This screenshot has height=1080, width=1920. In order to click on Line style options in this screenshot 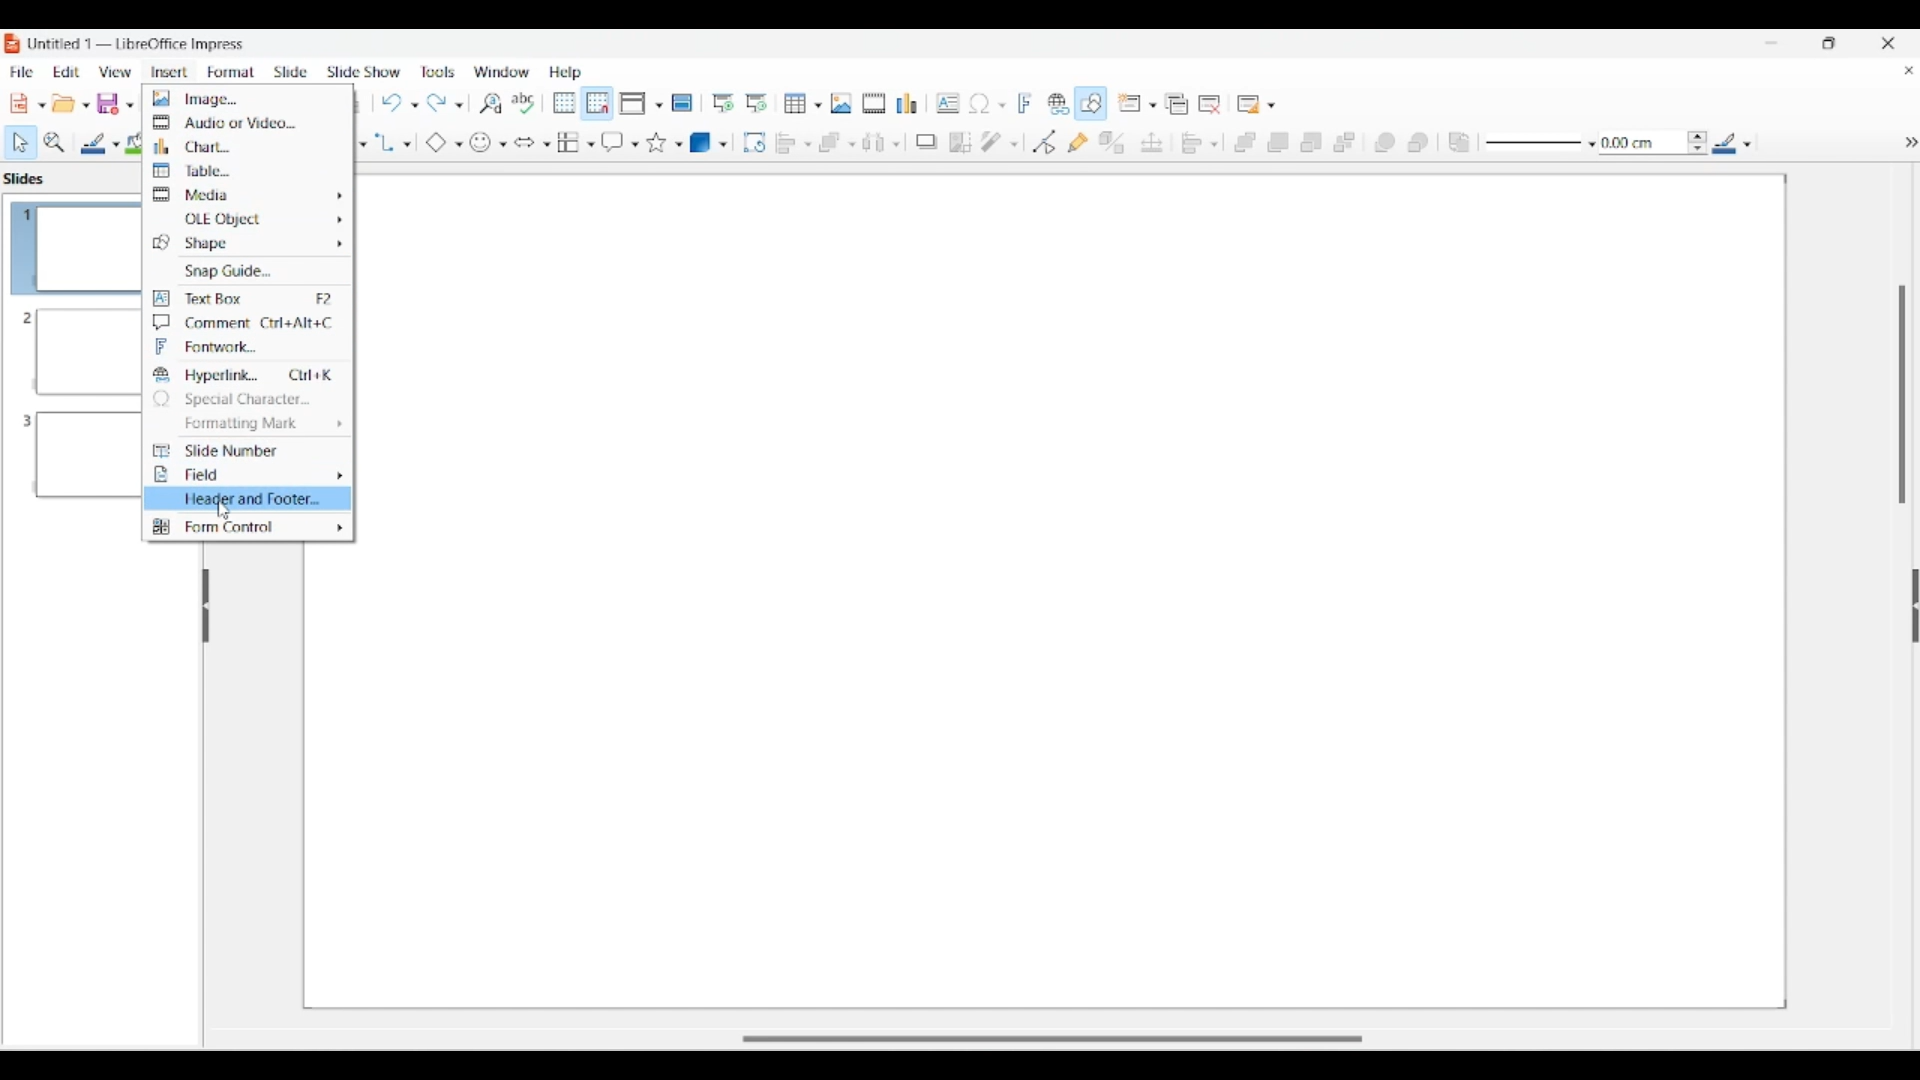, I will do `click(1541, 144)`.